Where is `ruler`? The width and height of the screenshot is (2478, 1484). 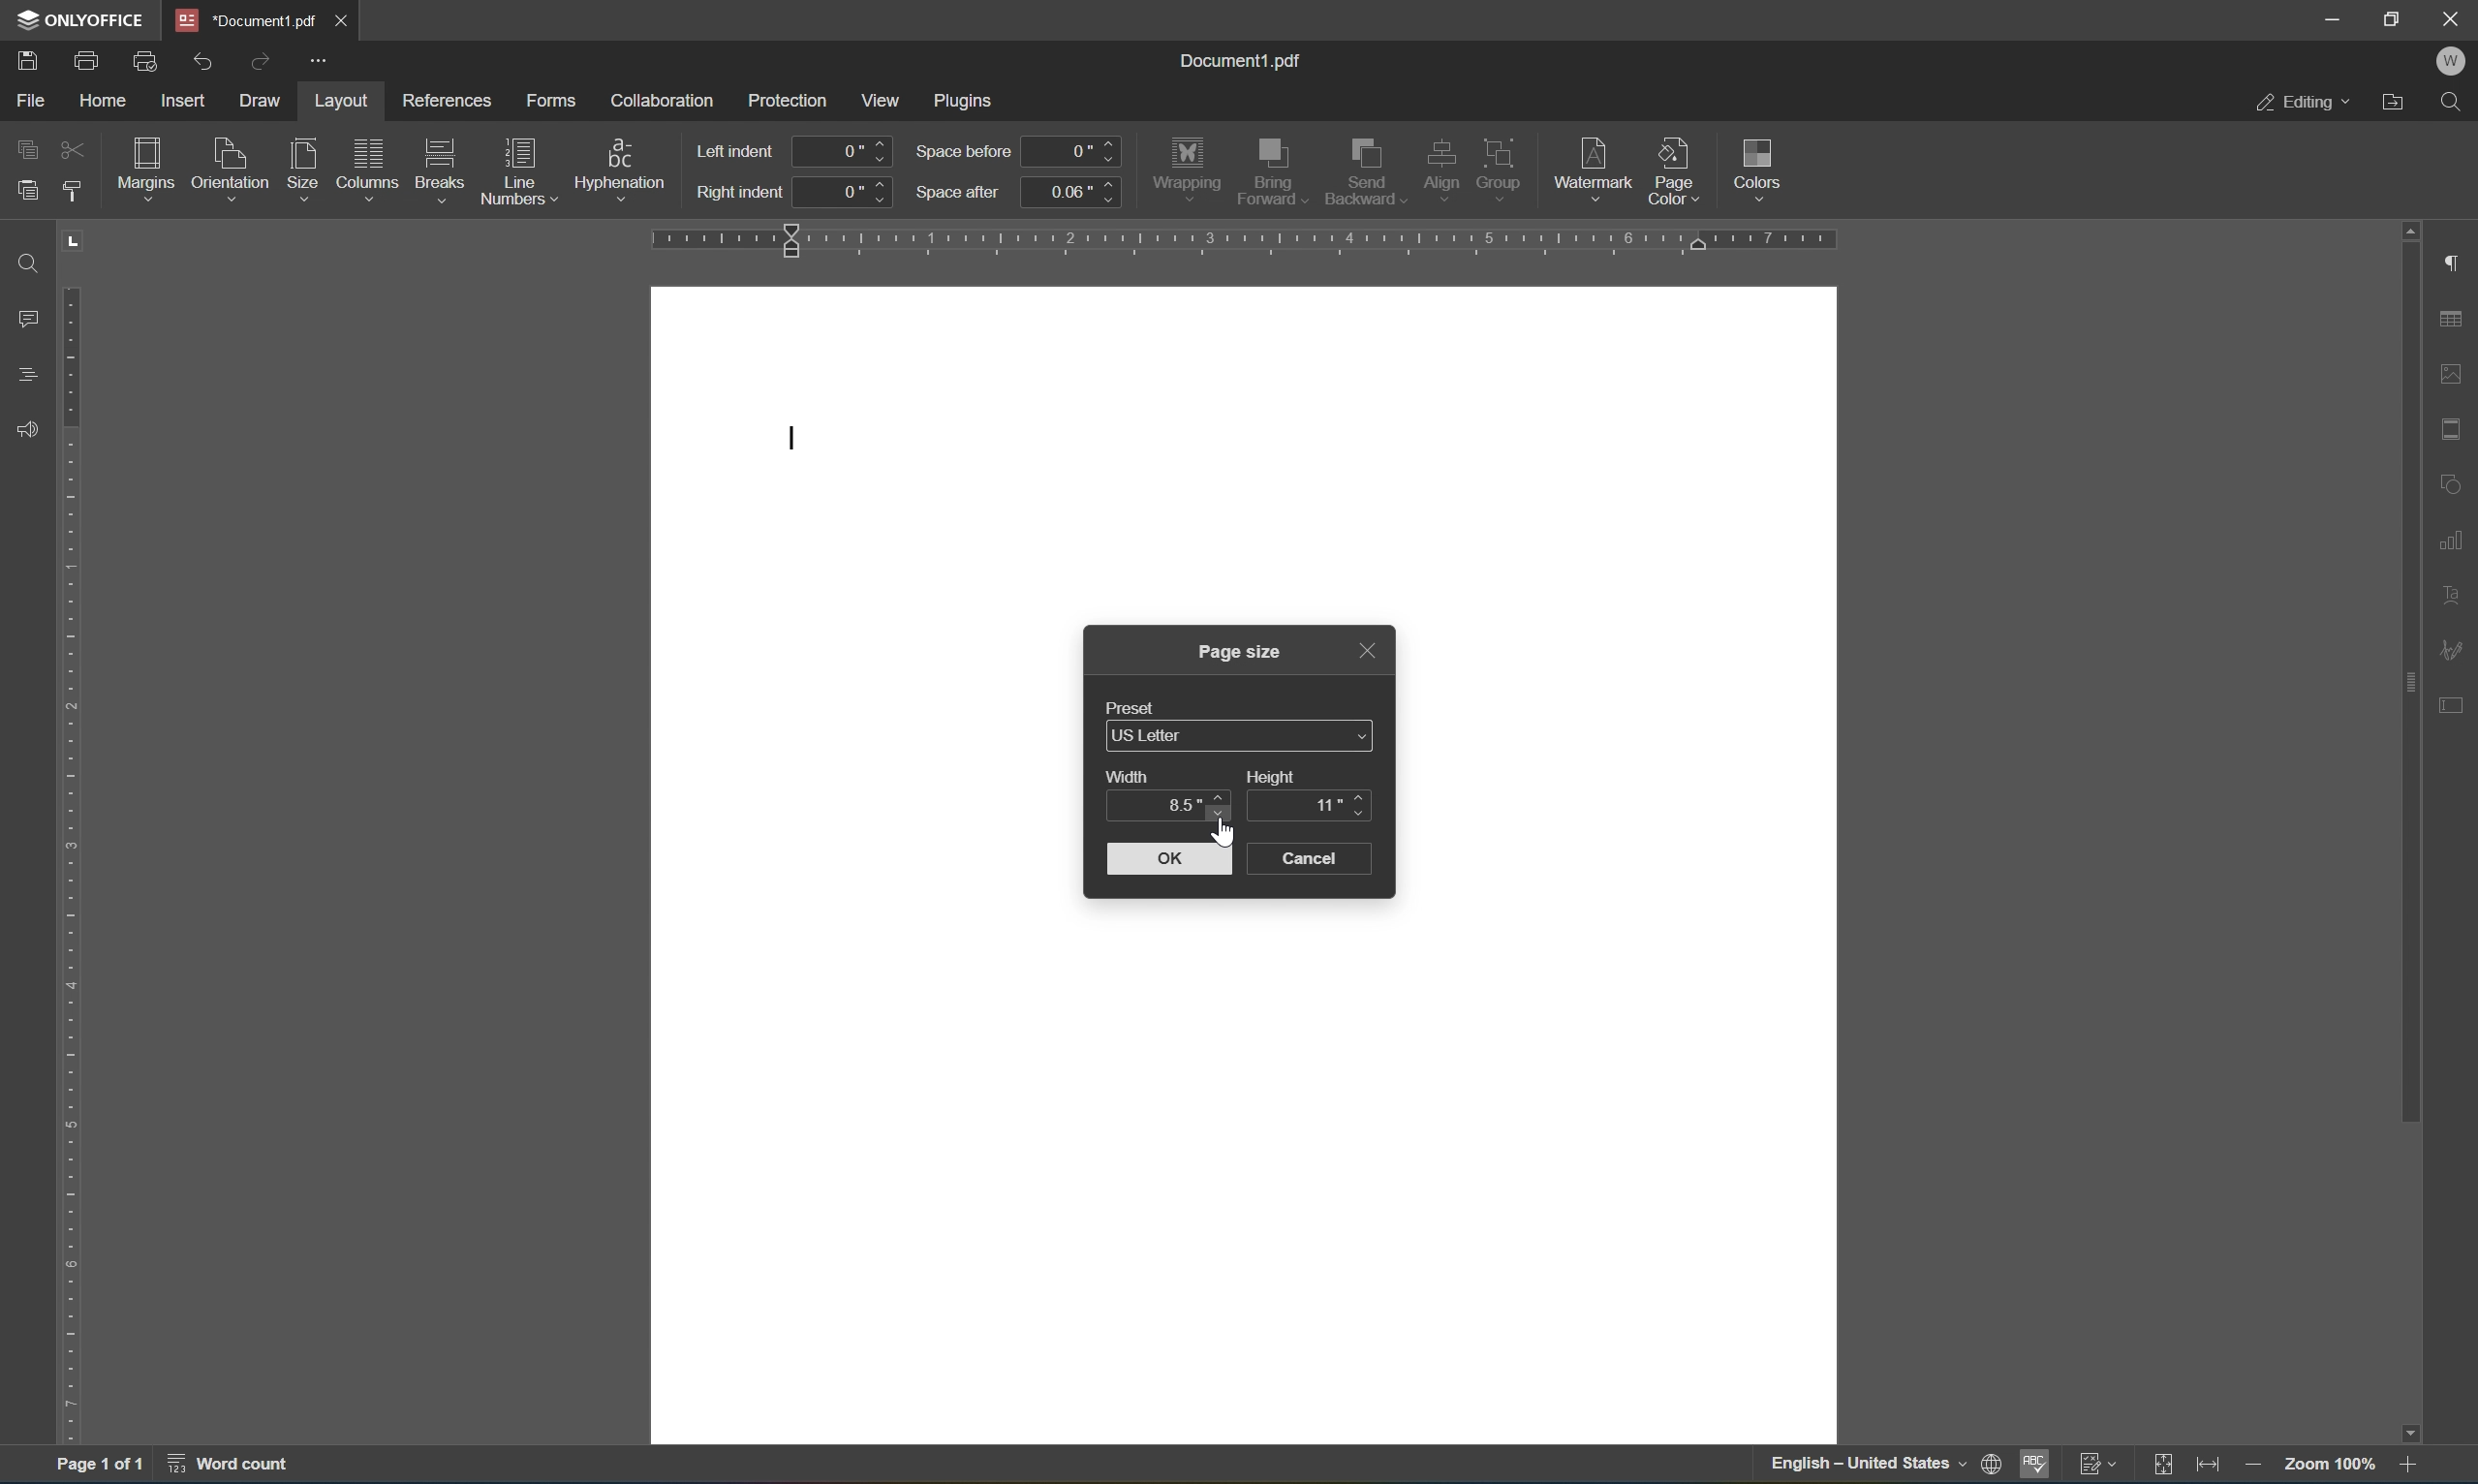 ruler is located at coordinates (1248, 241).